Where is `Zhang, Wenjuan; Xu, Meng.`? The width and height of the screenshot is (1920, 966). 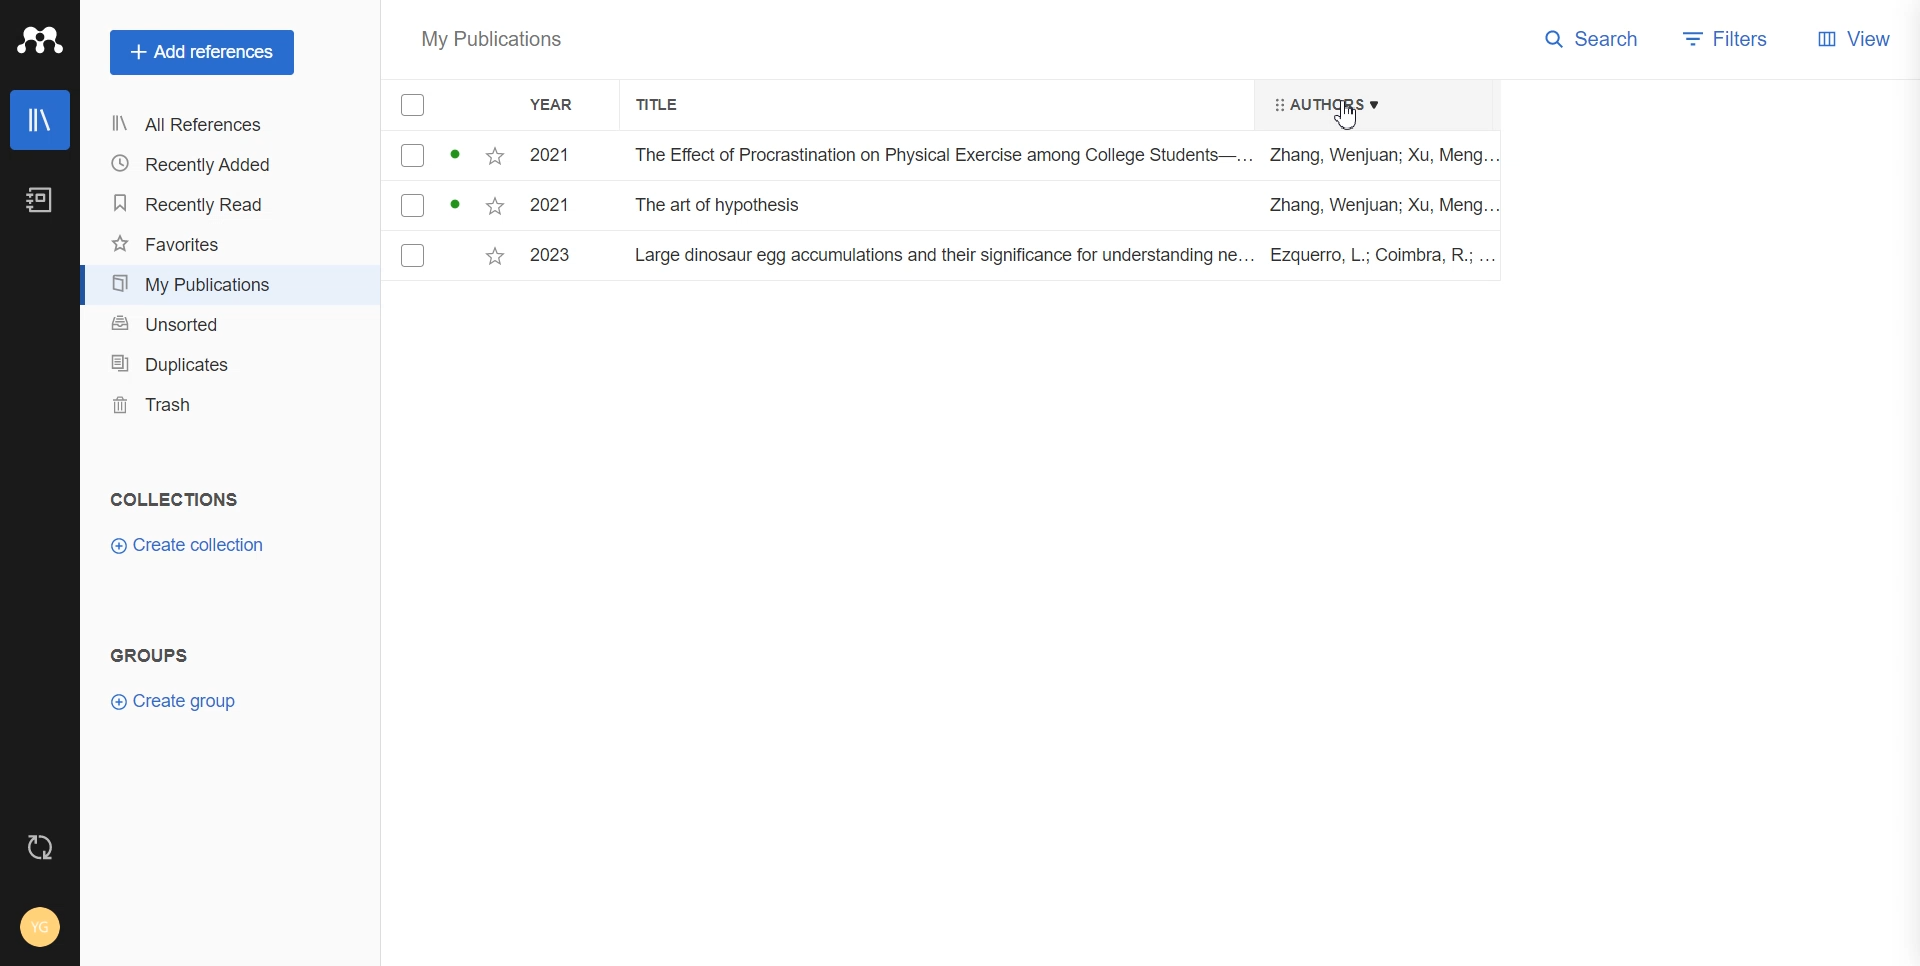 Zhang, Wenjuan; Xu, Meng. is located at coordinates (1378, 206).